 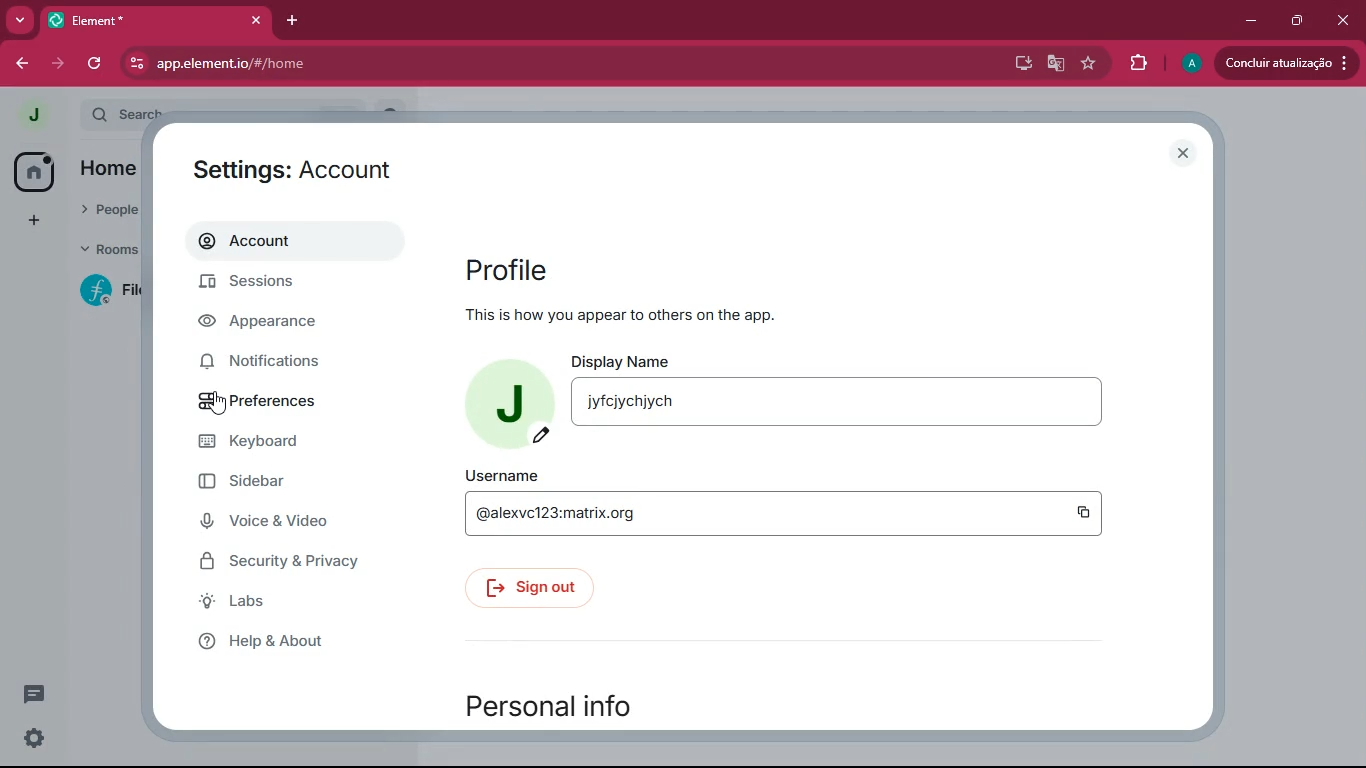 What do you see at coordinates (511, 403) in the screenshot?
I see `profile picture` at bounding box center [511, 403].